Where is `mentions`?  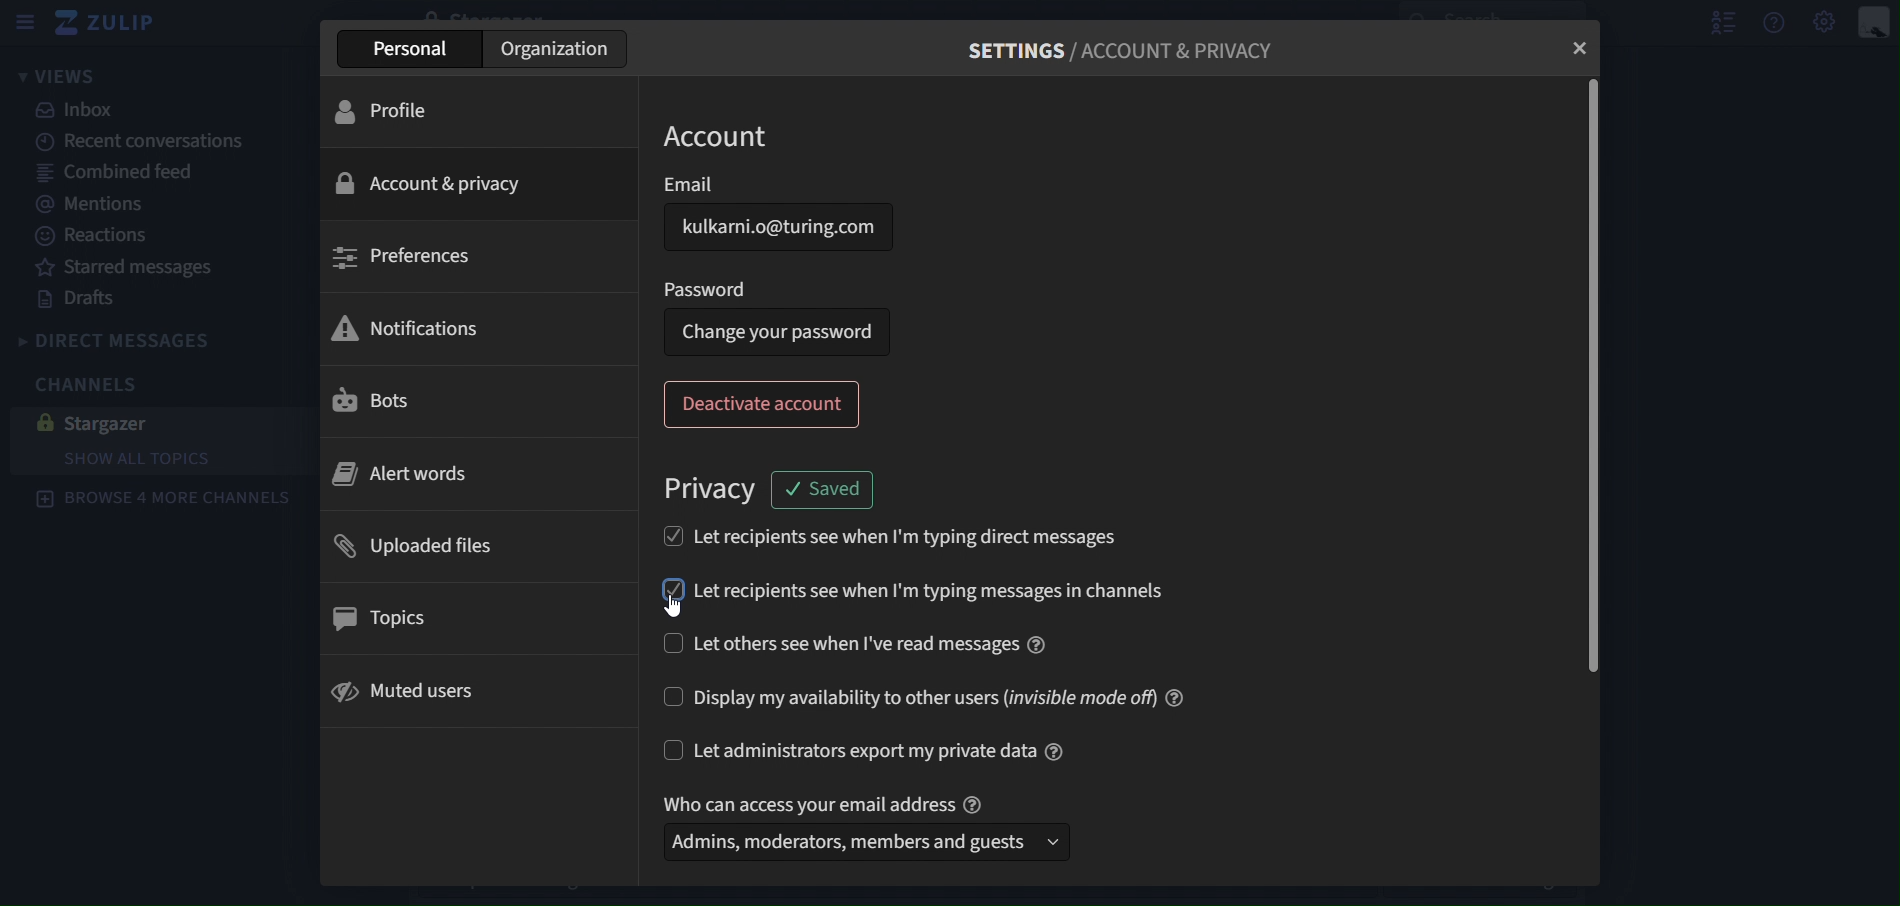 mentions is located at coordinates (100, 204).